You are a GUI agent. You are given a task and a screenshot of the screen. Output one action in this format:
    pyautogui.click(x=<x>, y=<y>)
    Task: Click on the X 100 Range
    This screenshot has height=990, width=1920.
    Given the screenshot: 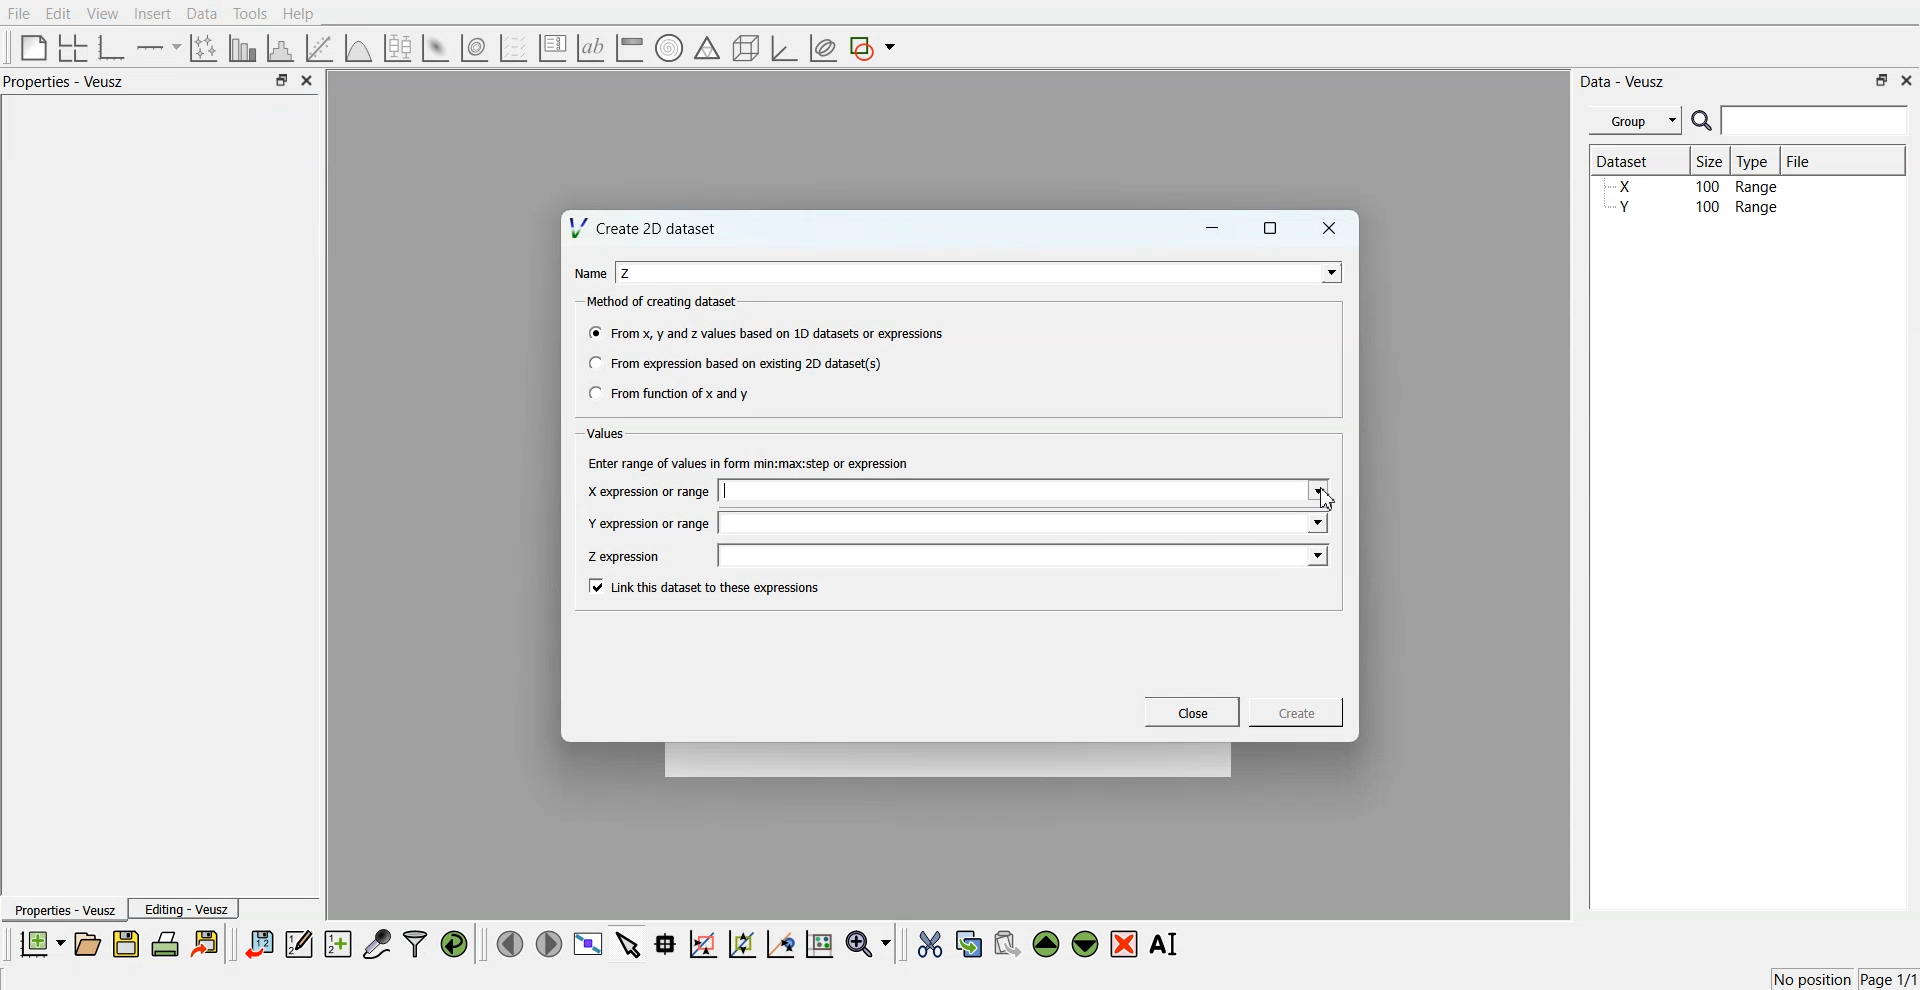 What is the action you would take?
    pyautogui.click(x=1693, y=186)
    